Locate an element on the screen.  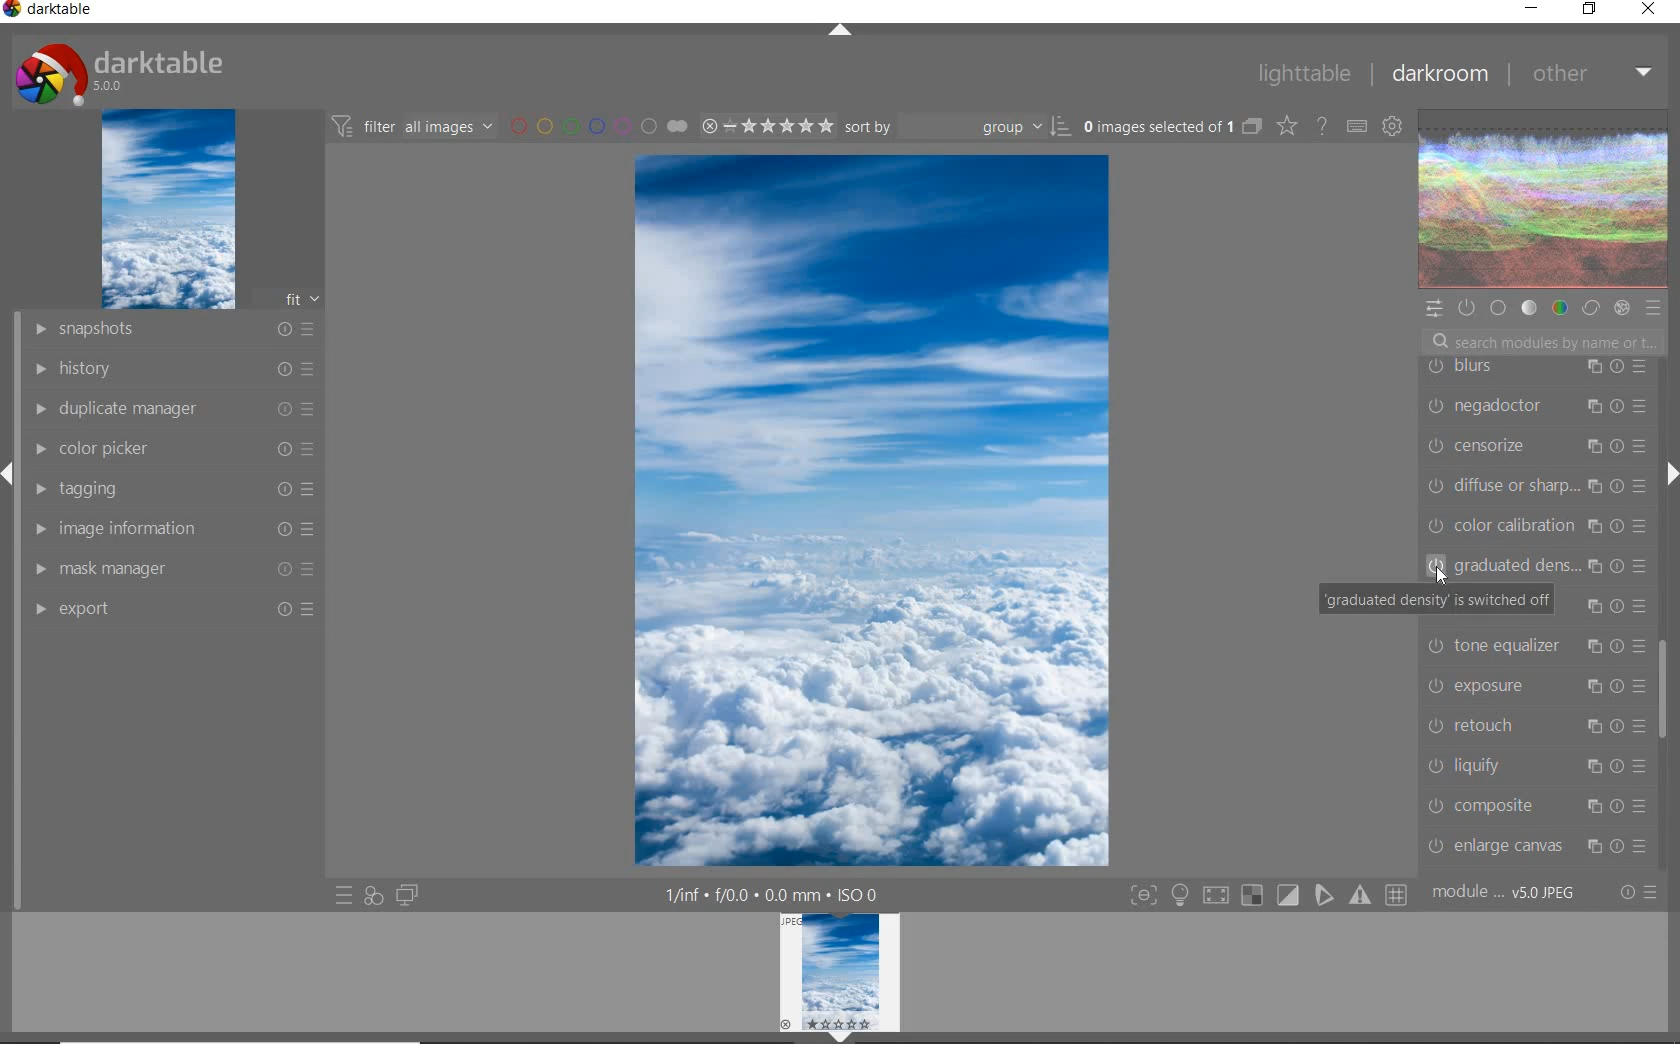
sort by group is located at coordinates (955, 127).